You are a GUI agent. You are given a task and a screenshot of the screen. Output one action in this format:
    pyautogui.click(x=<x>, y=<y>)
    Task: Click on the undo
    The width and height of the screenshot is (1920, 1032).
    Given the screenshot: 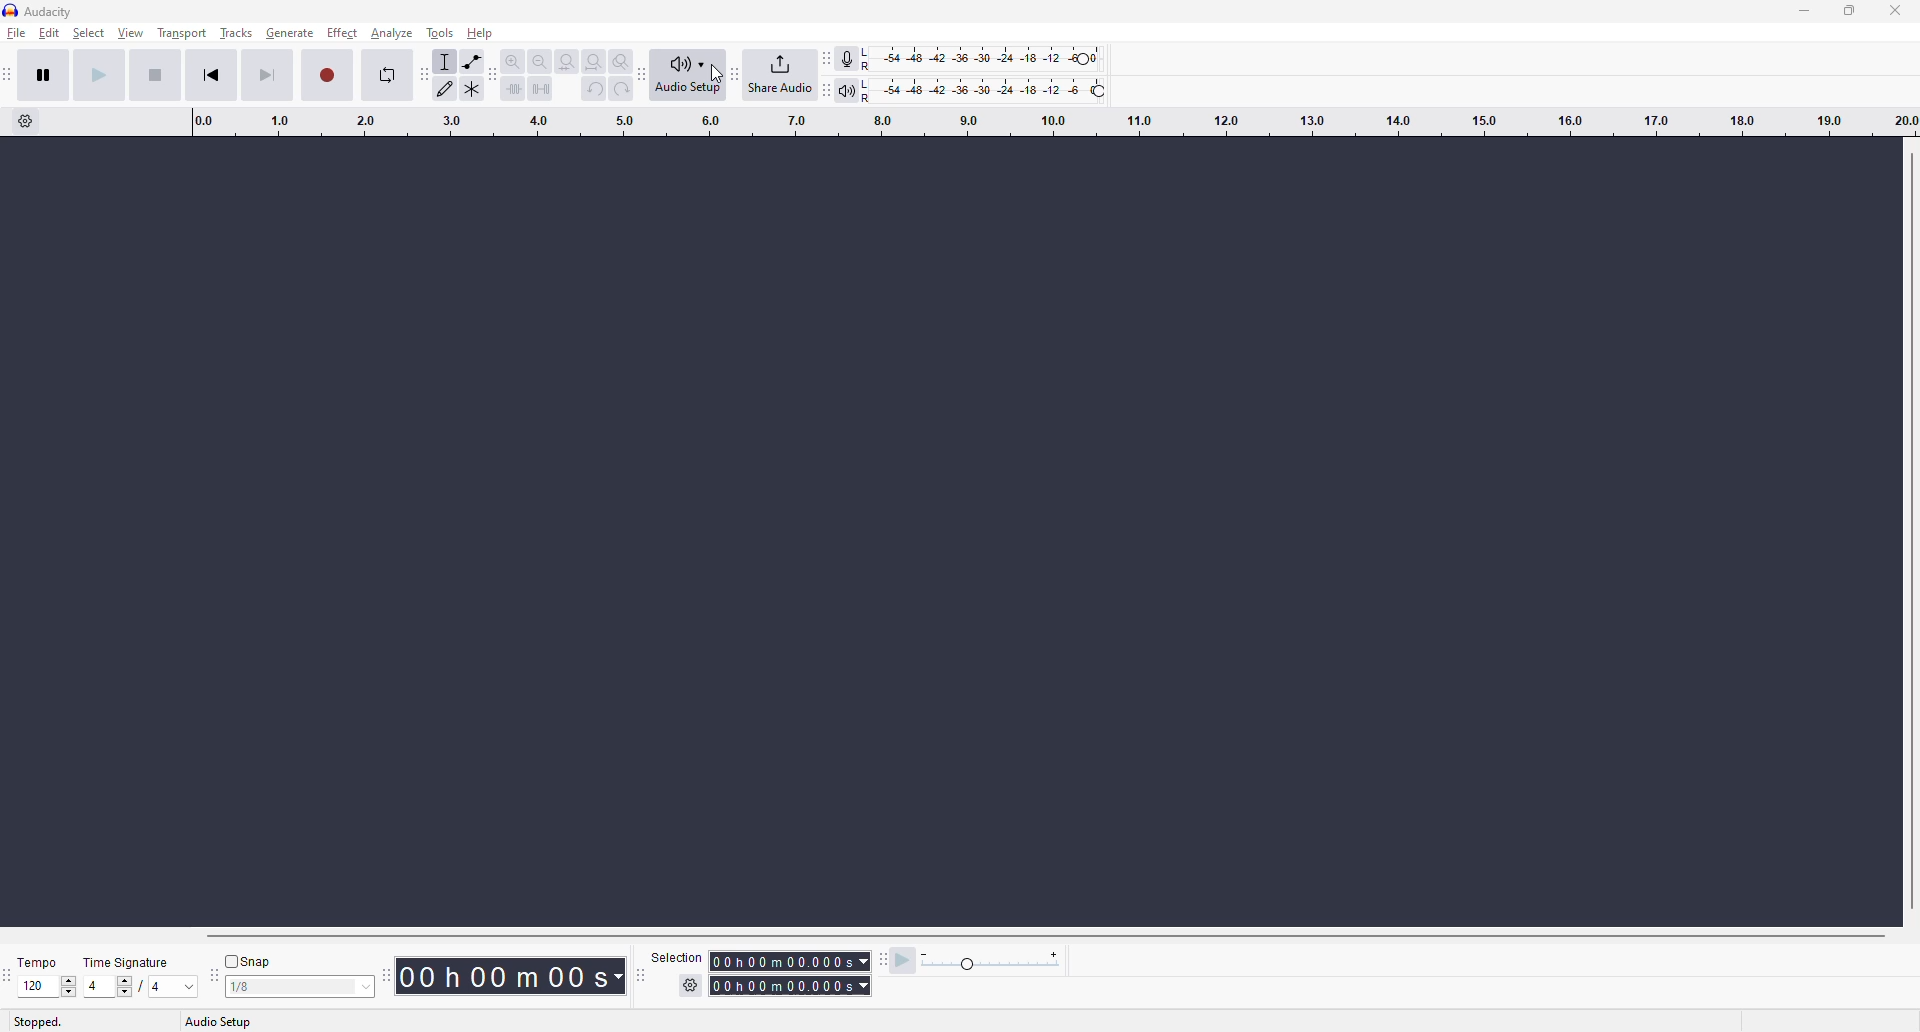 What is the action you would take?
    pyautogui.click(x=593, y=87)
    